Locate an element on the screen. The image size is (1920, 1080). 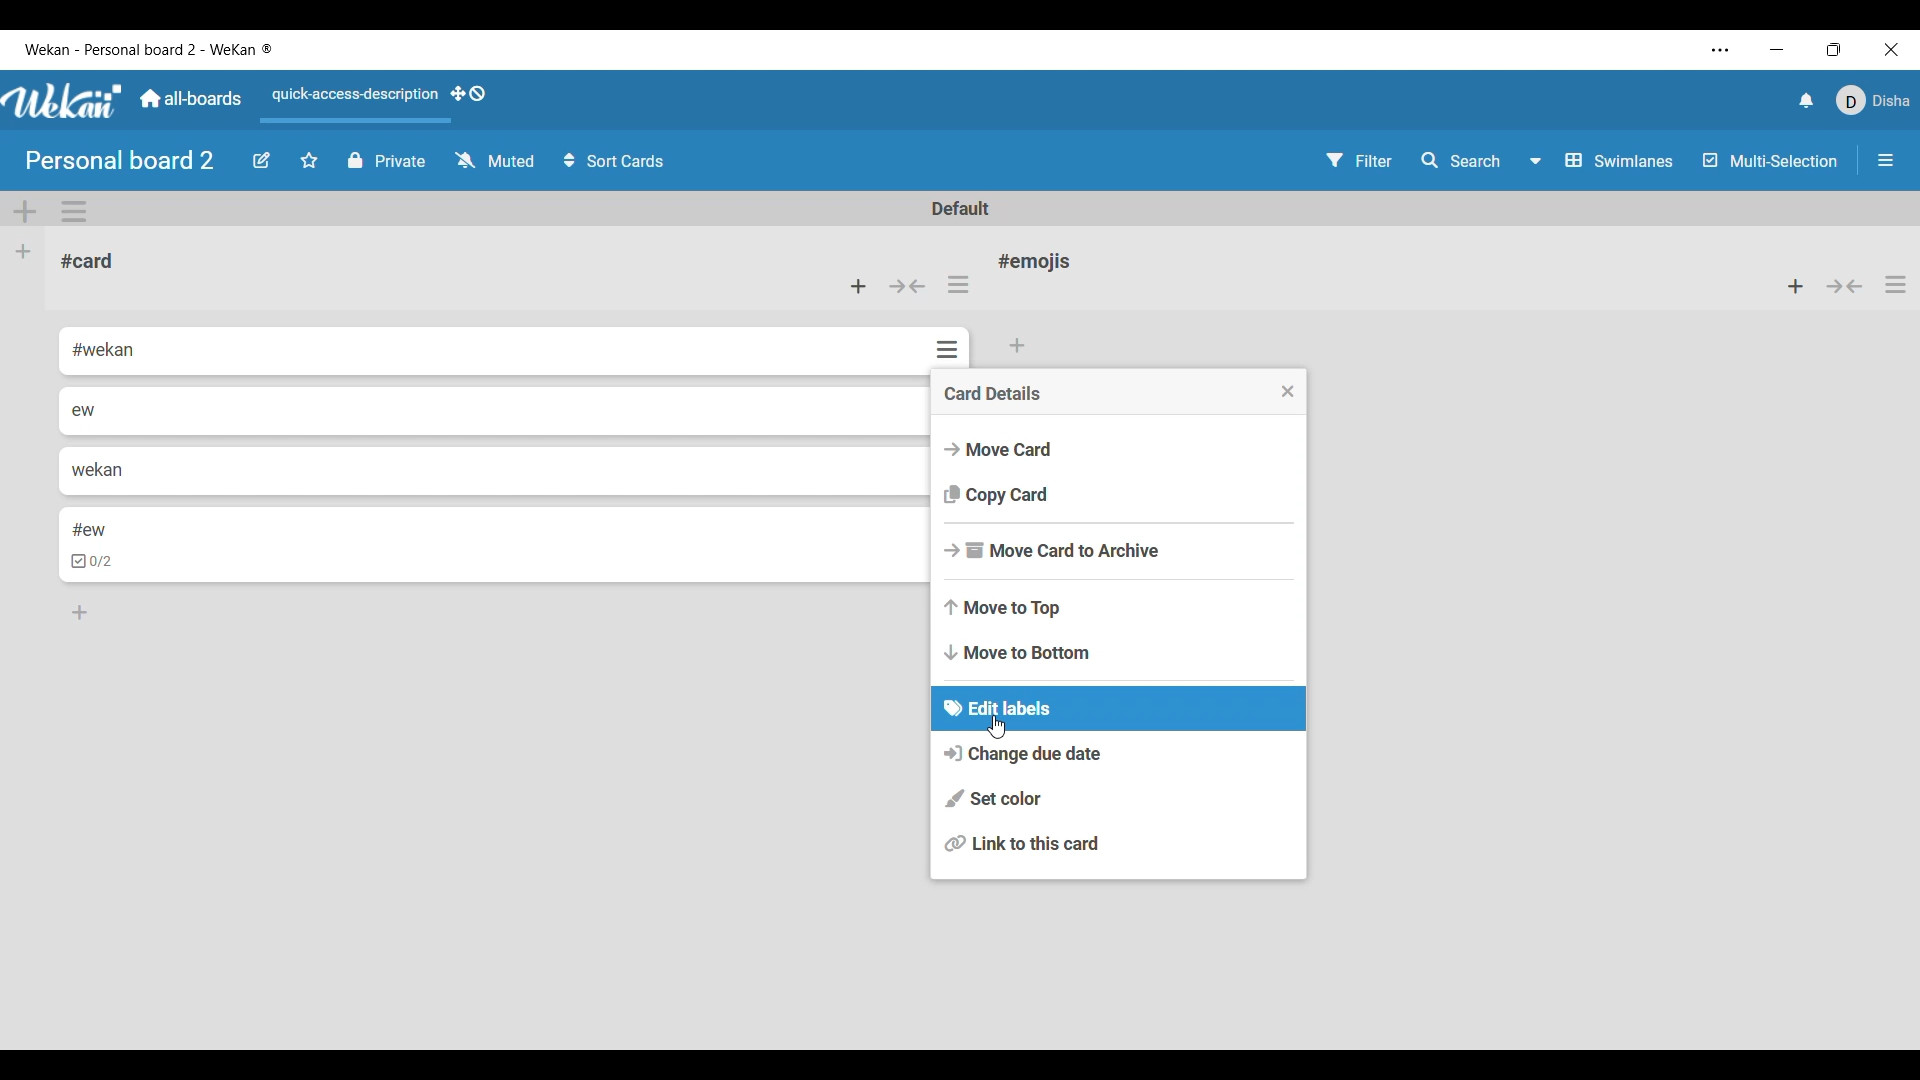
Change due date is located at coordinates (1118, 753).